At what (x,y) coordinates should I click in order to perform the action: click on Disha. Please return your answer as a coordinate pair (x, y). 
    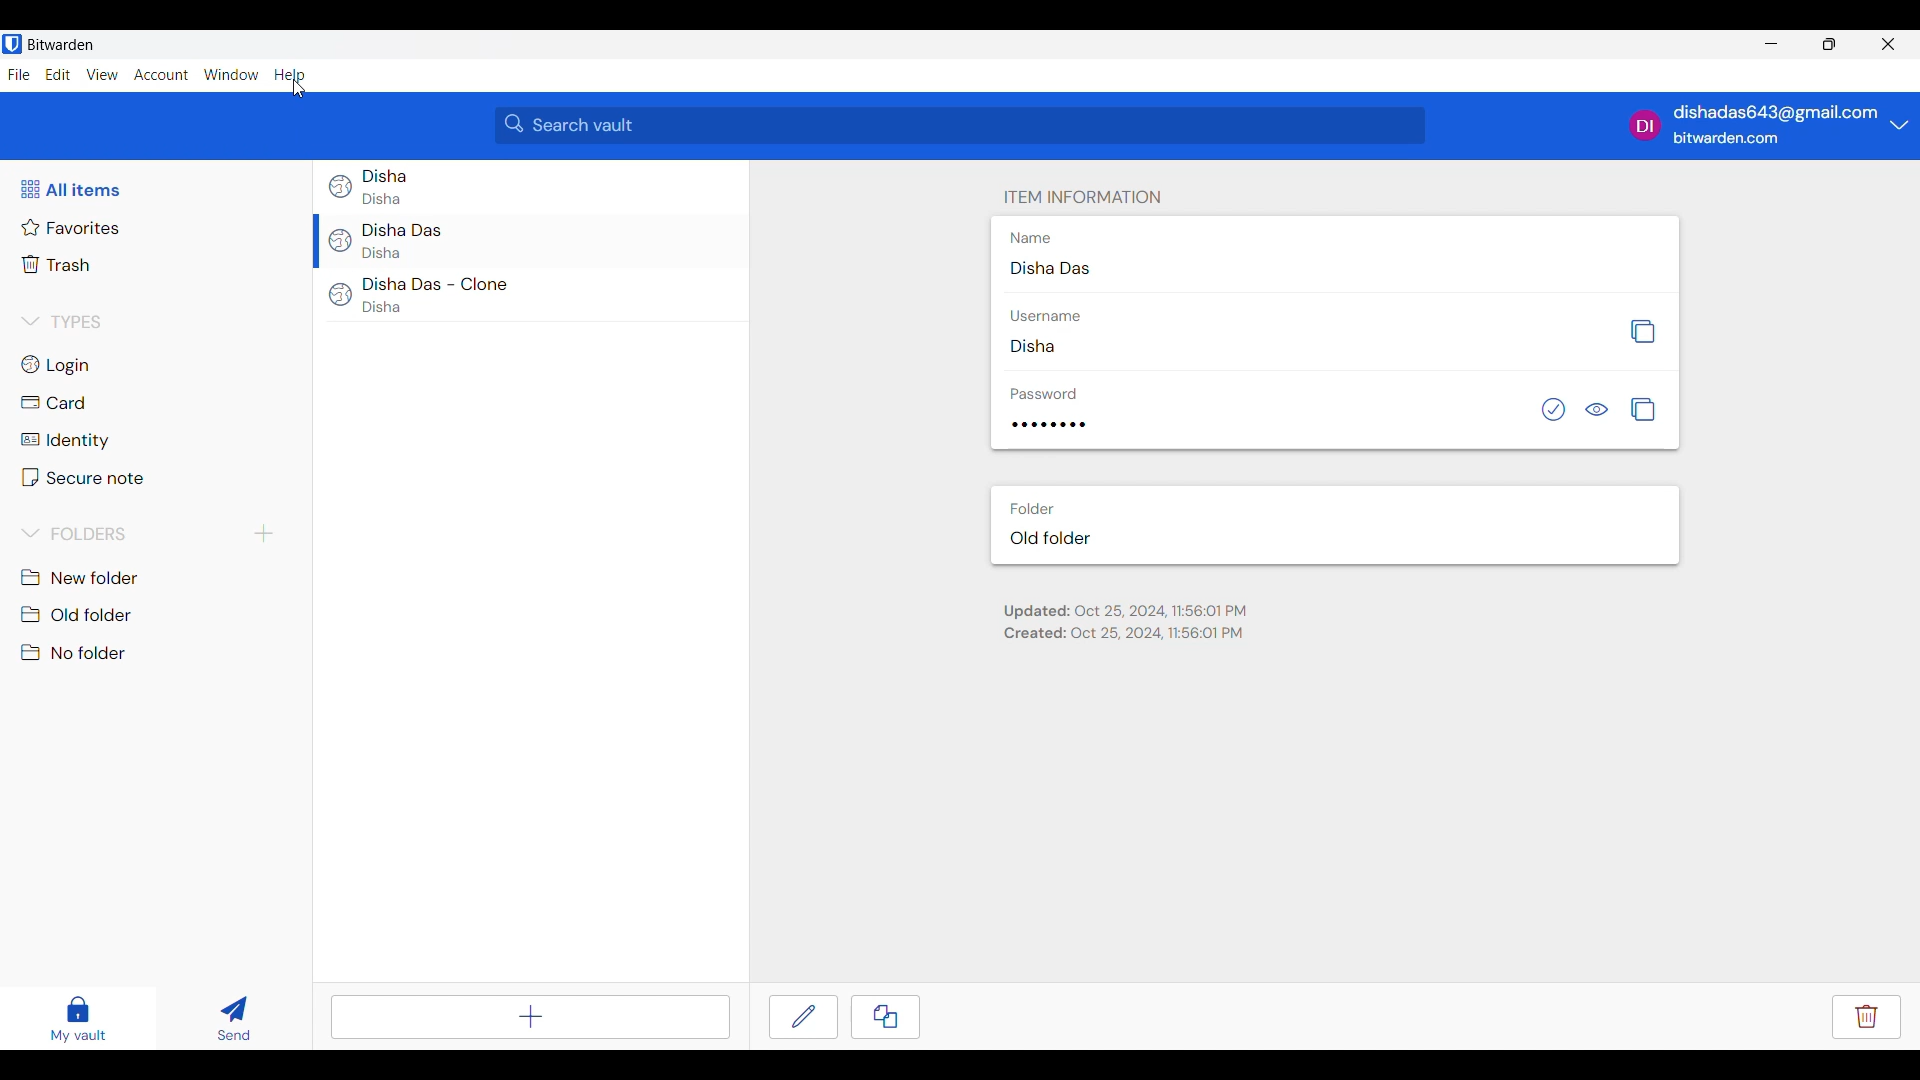
    Looking at the image, I should click on (382, 307).